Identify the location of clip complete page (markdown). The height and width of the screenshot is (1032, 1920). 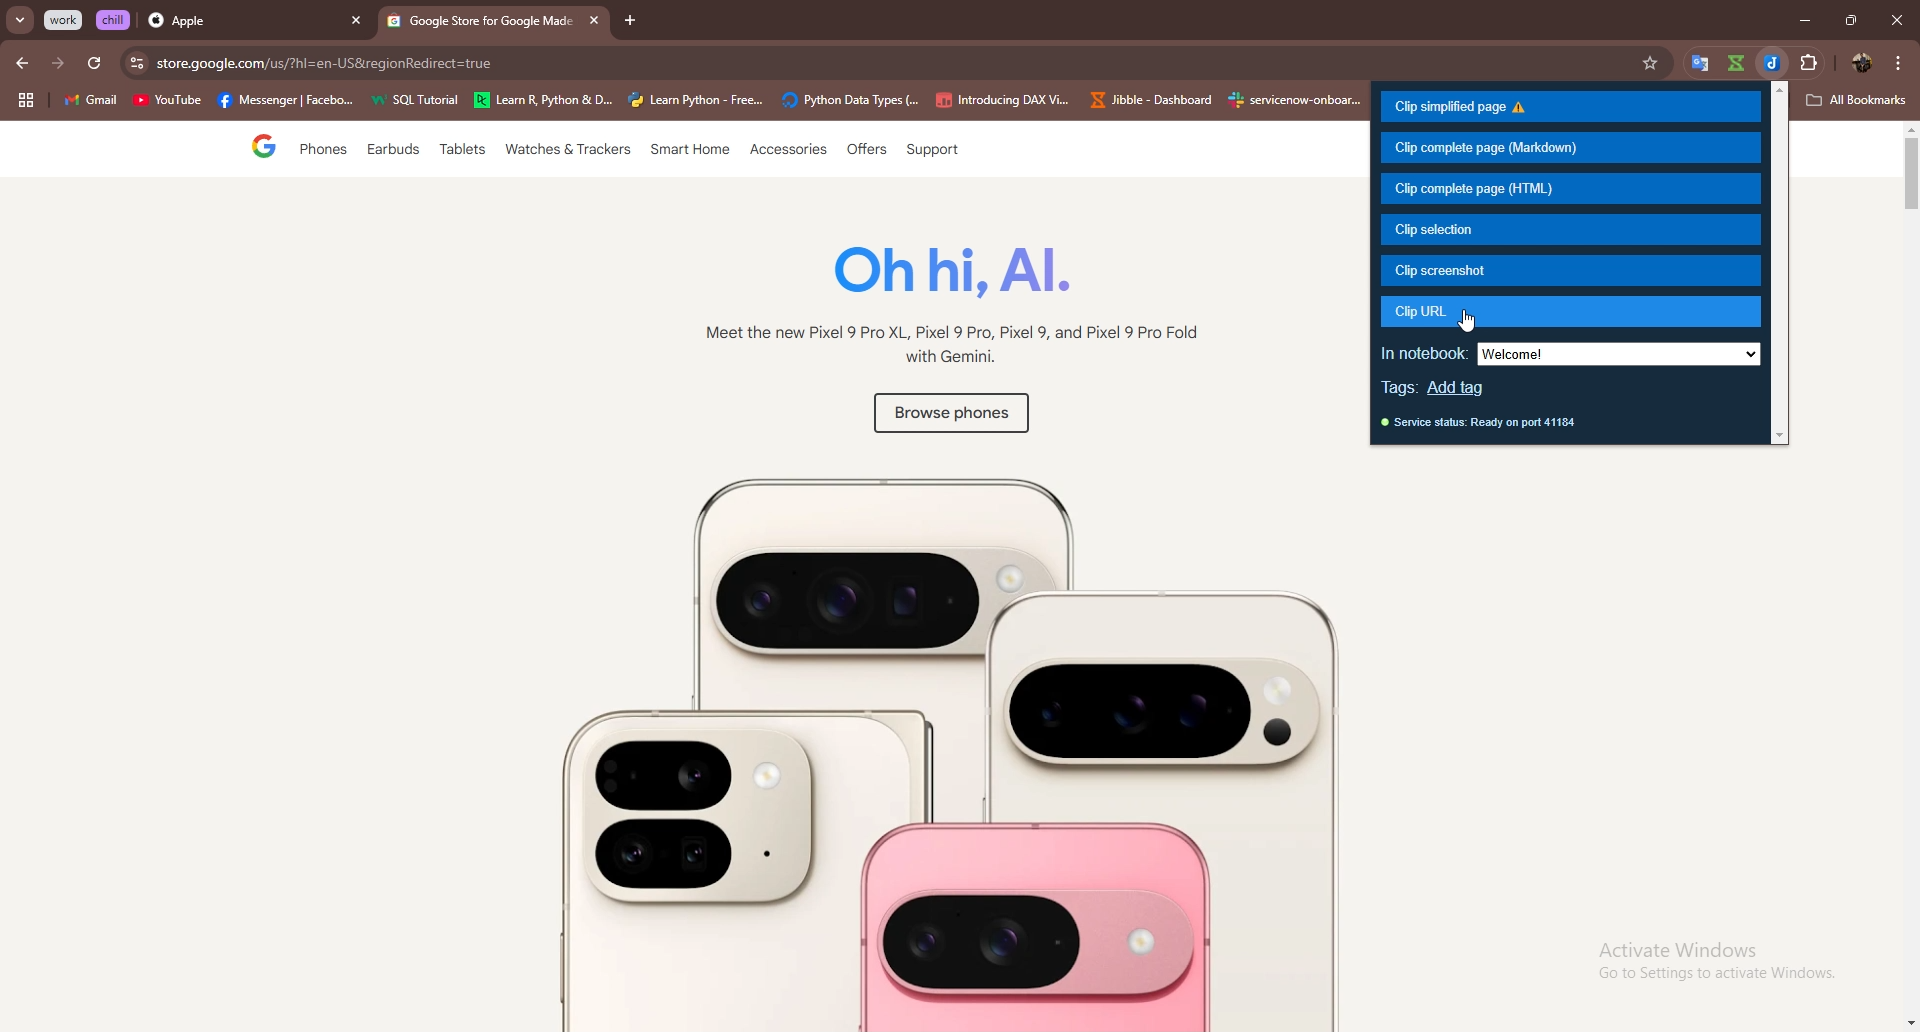
(1570, 149).